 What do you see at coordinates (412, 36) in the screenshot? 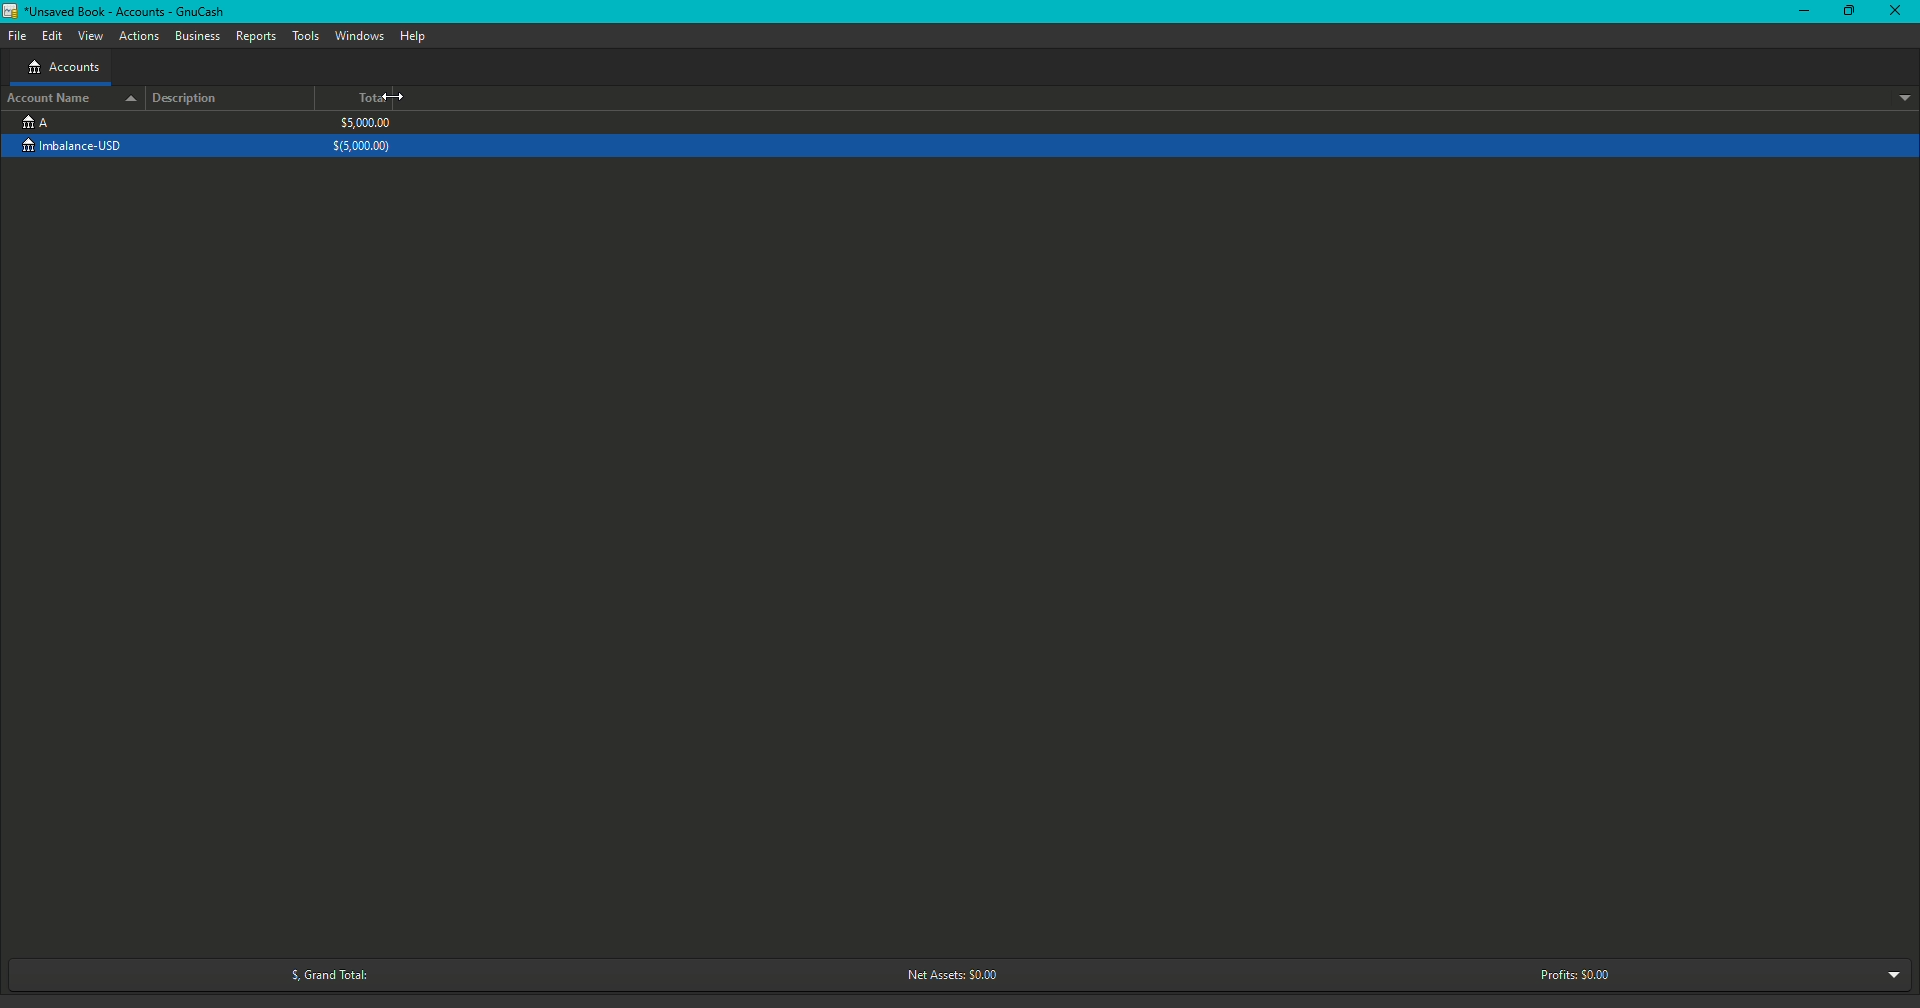
I see `Help` at bounding box center [412, 36].